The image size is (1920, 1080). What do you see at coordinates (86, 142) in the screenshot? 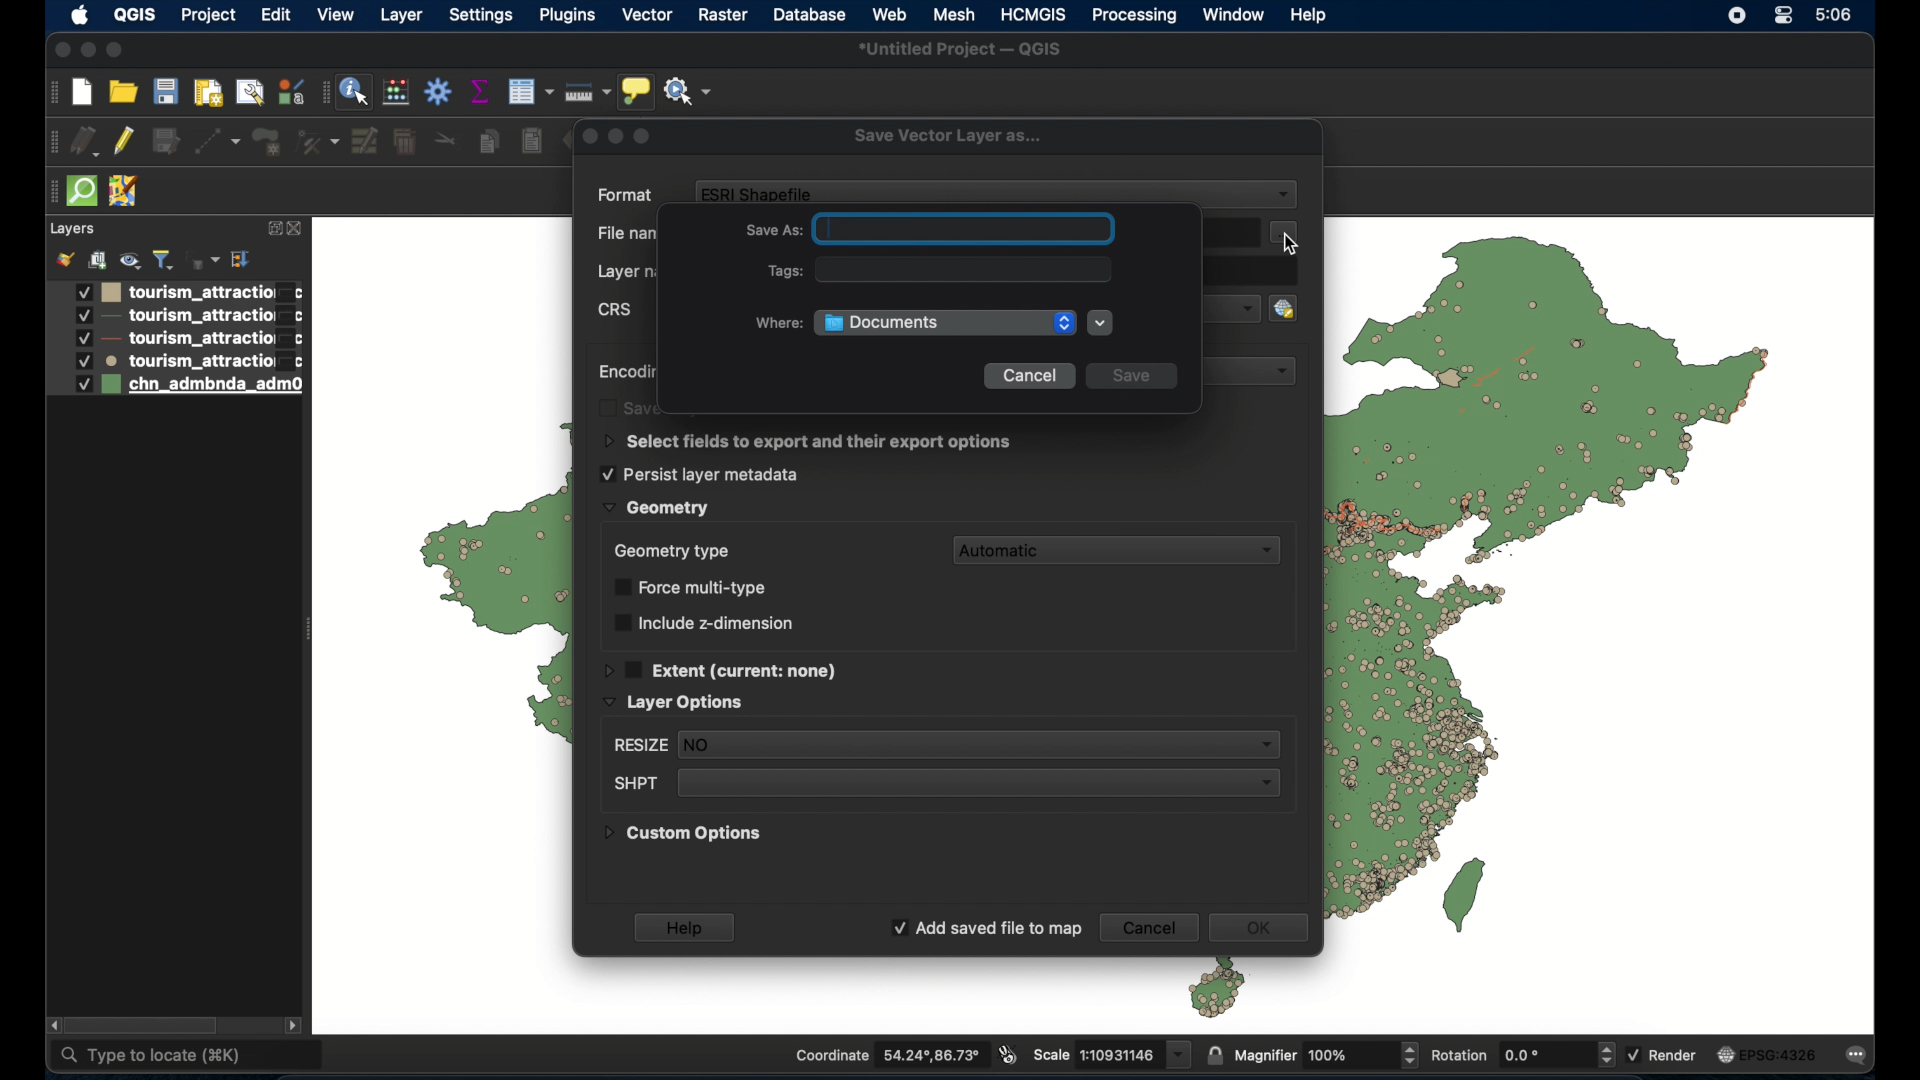
I see `current edits ` at bounding box center [86, 142].